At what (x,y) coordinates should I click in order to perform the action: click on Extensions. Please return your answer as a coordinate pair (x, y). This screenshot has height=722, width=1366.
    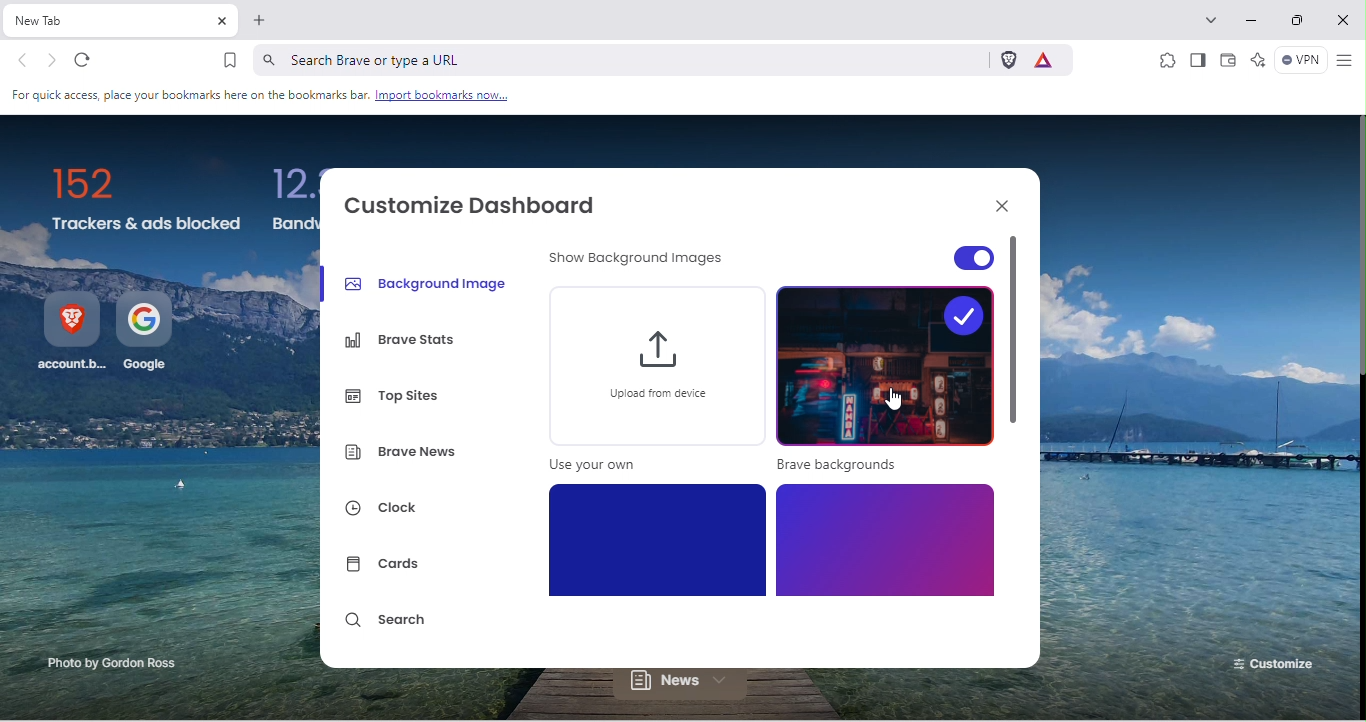
    Looking at the image, I should click on (1166, 59).